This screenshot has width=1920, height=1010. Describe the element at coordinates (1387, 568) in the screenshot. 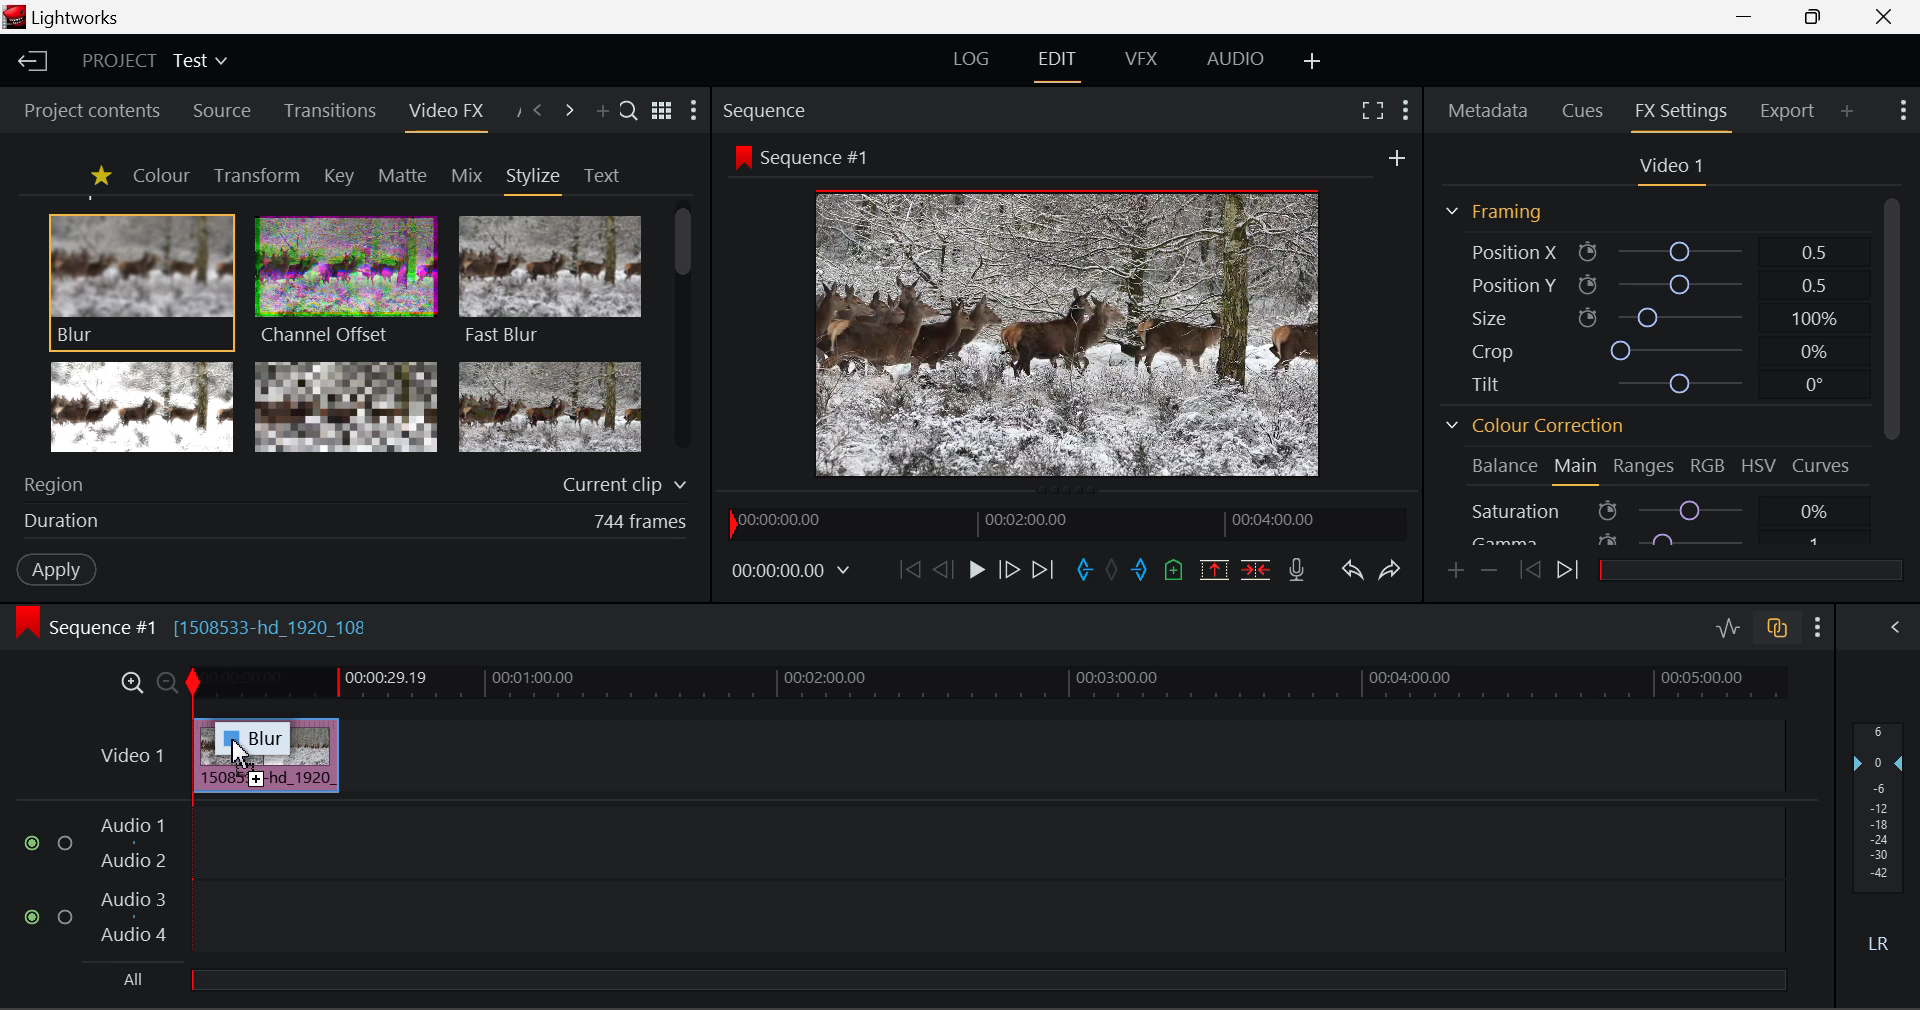

I see `Redo` at that location.